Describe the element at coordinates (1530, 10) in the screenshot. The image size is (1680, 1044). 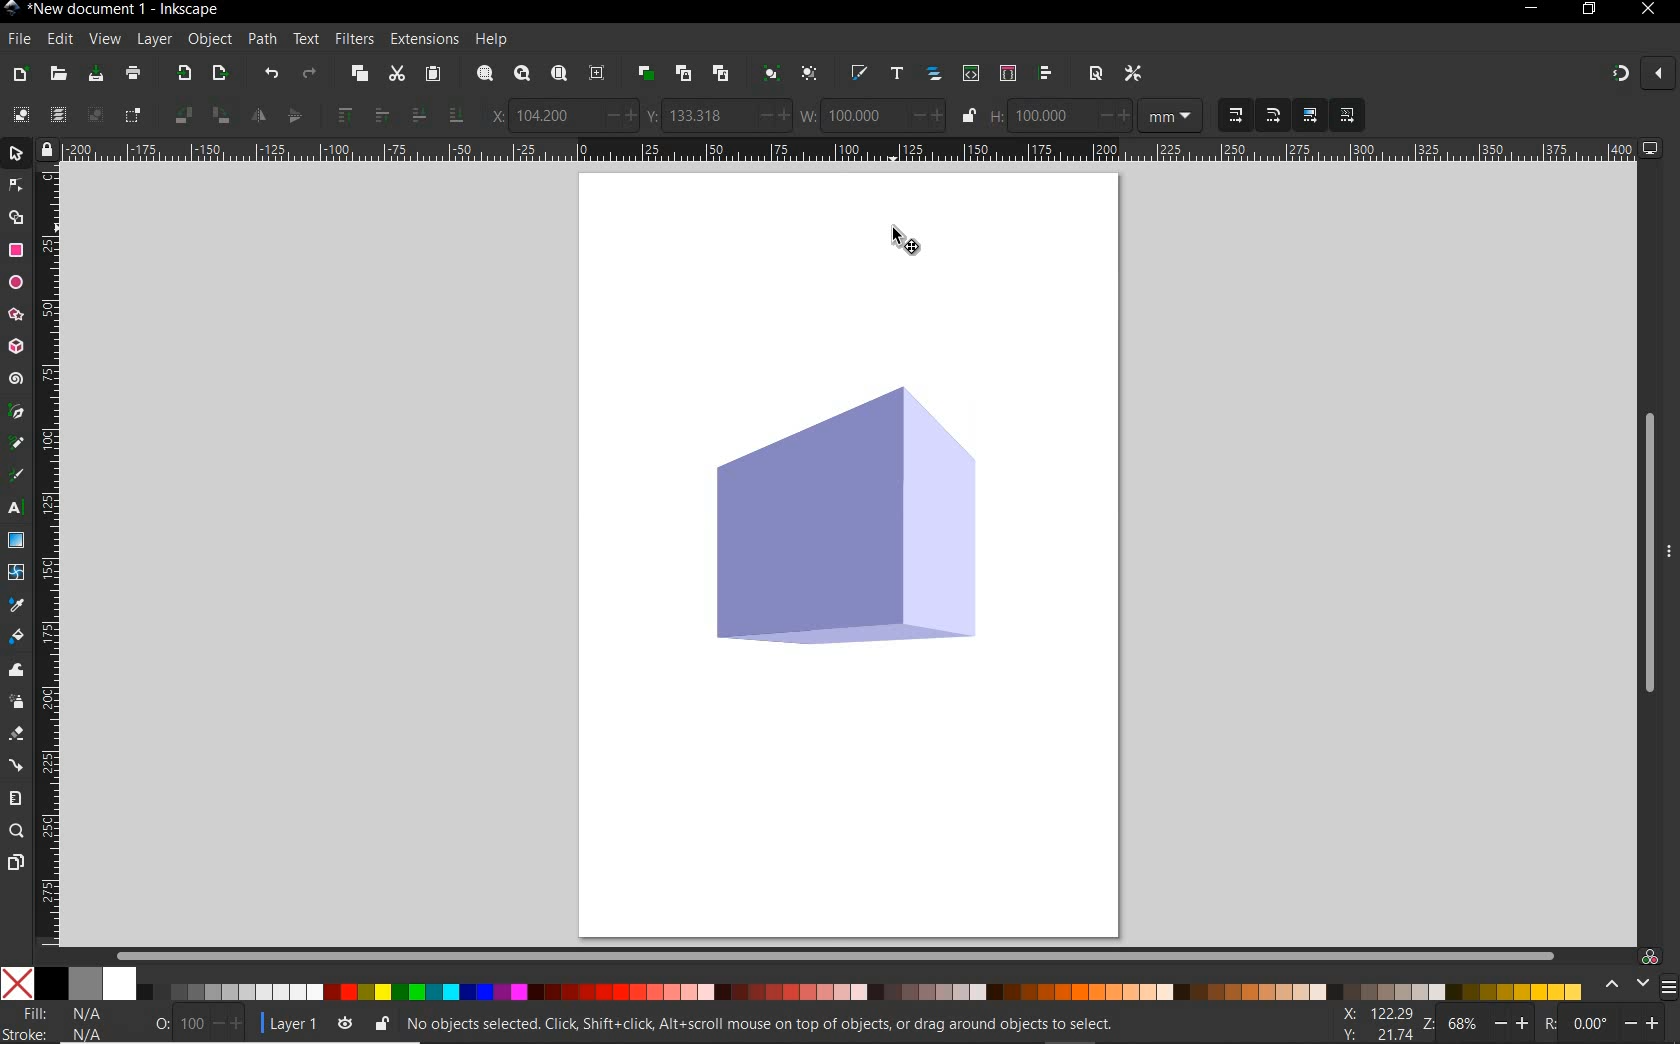
I see `minimize` at that location.